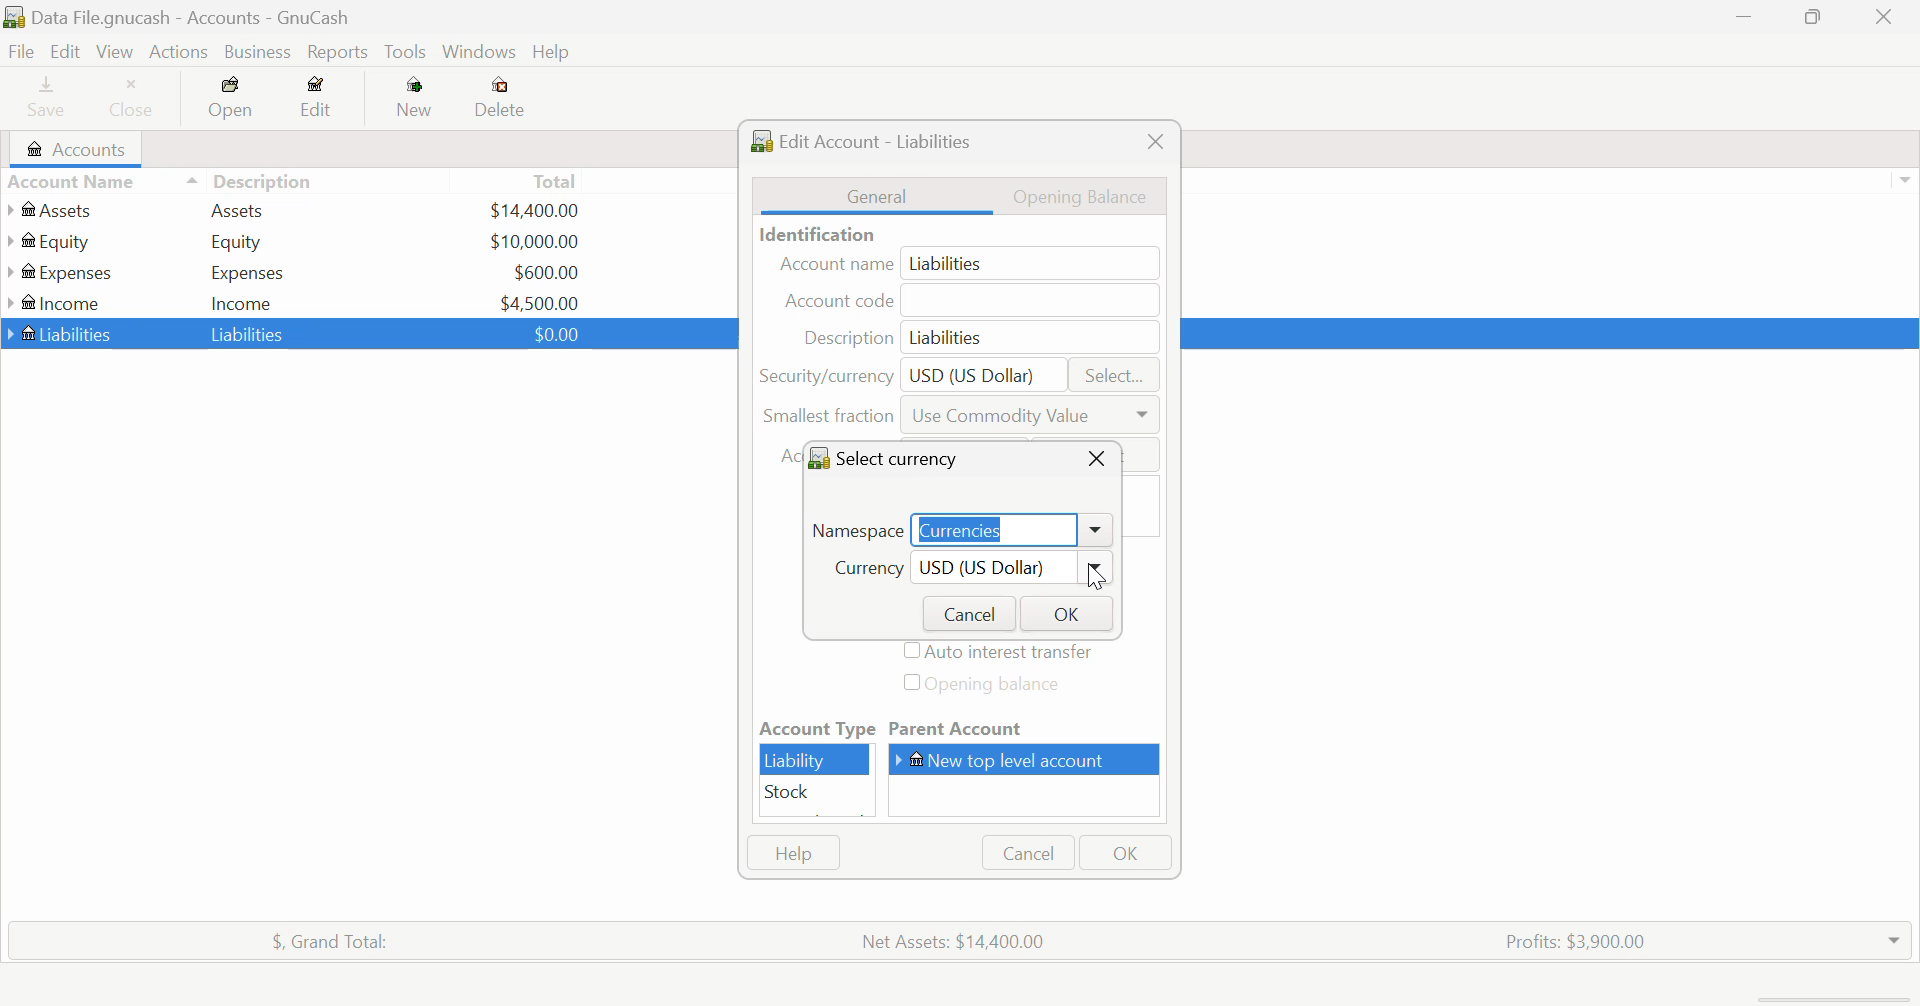 The height and width of the screenshot is (1006, 1920). Describe the element at coordinates (1123, 853) in the screenshot. I see `OK` at that location.